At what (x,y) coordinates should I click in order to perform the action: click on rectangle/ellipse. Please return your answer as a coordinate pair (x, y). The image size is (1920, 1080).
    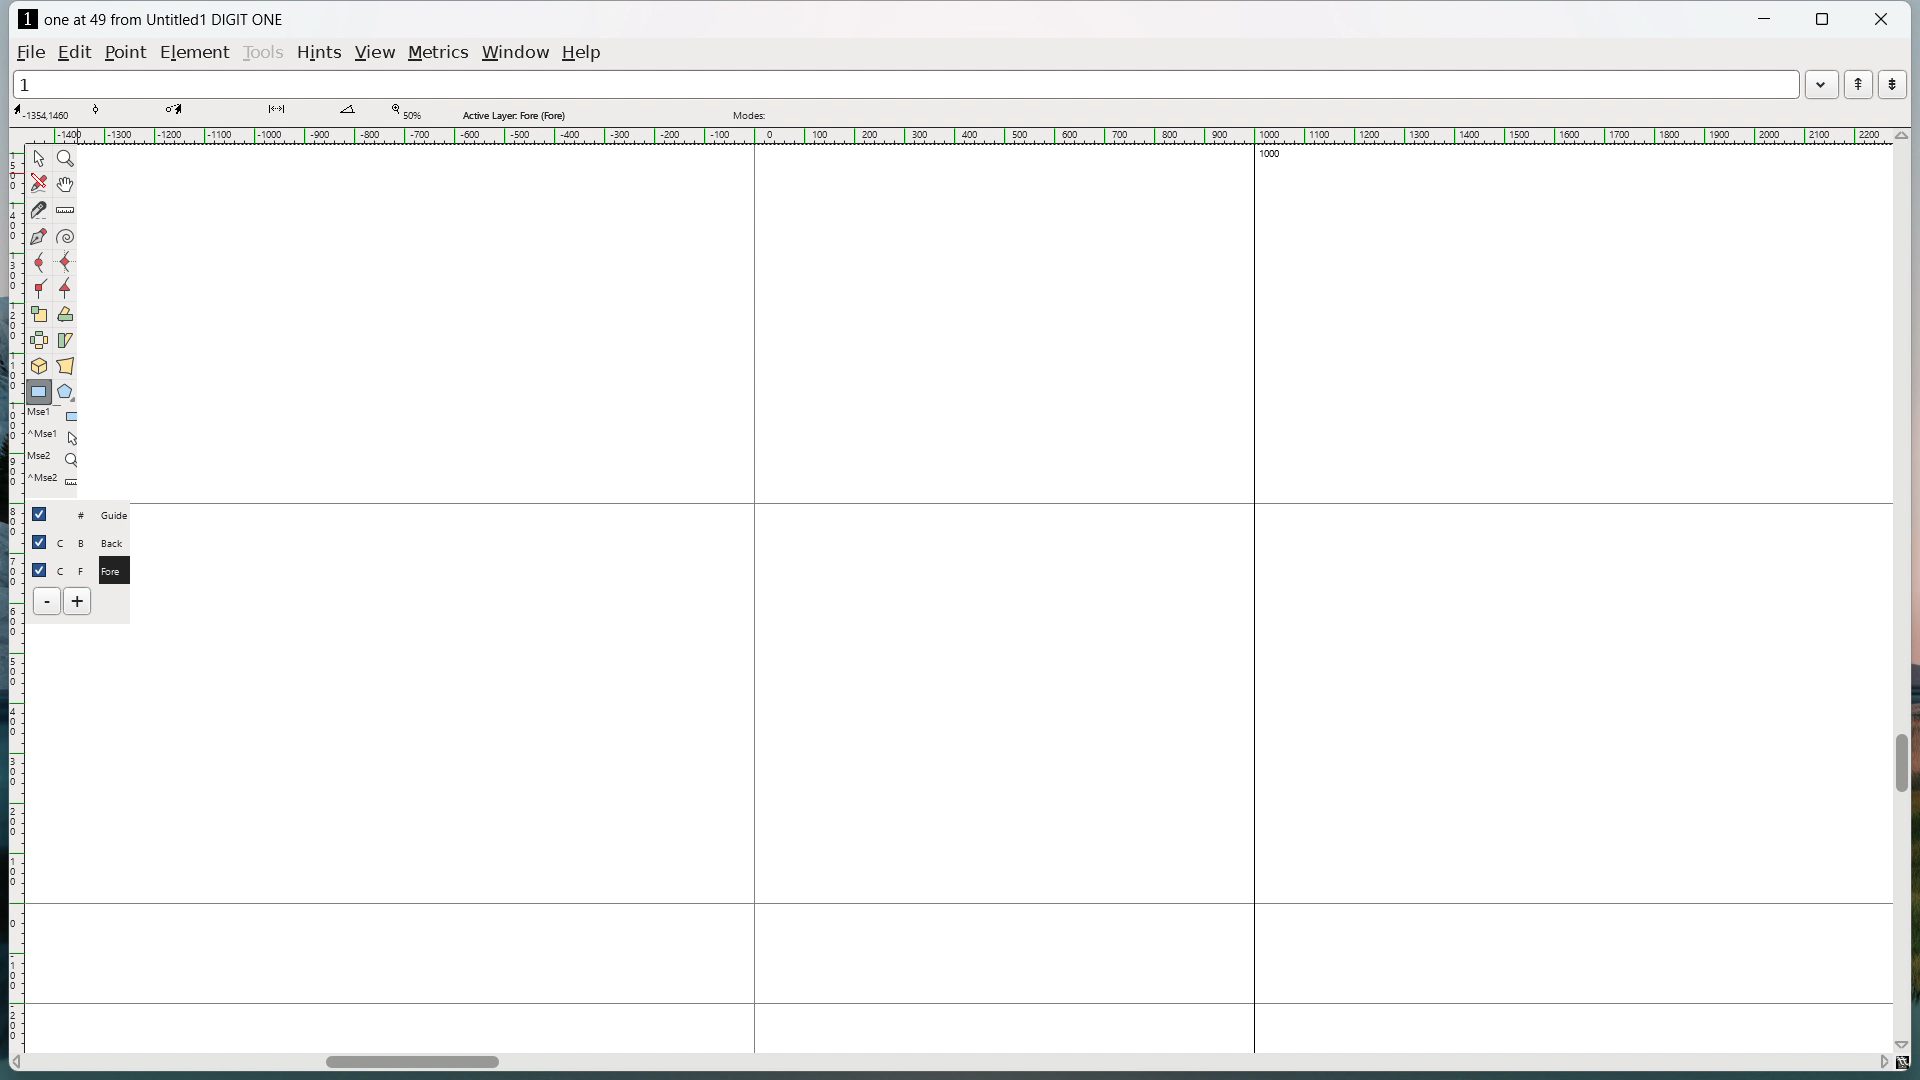
    Looking at the image, I should click on (39, 391).